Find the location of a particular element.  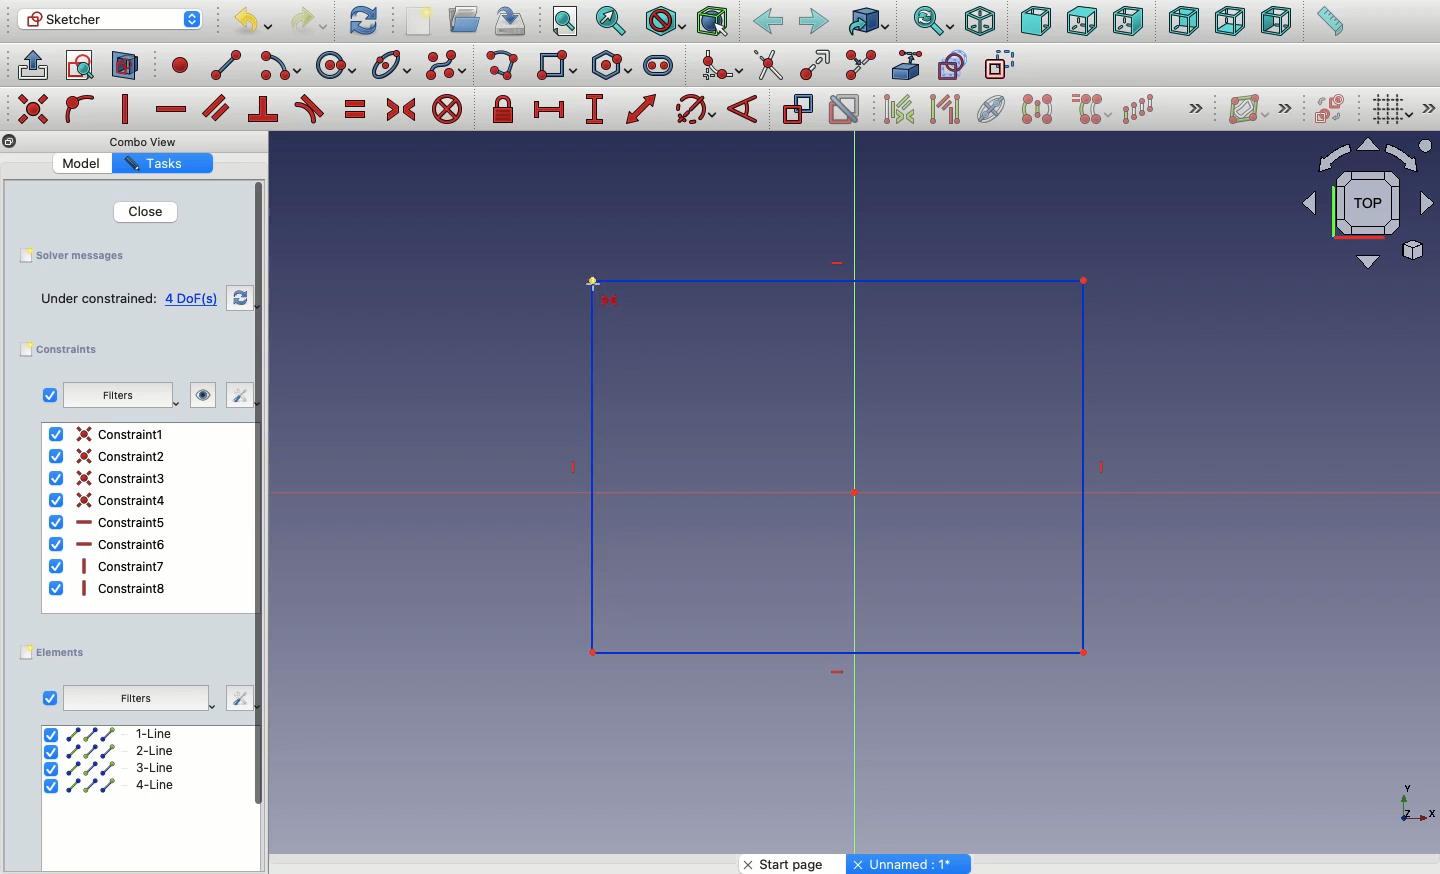

Save is located at coordinates (71, 254).